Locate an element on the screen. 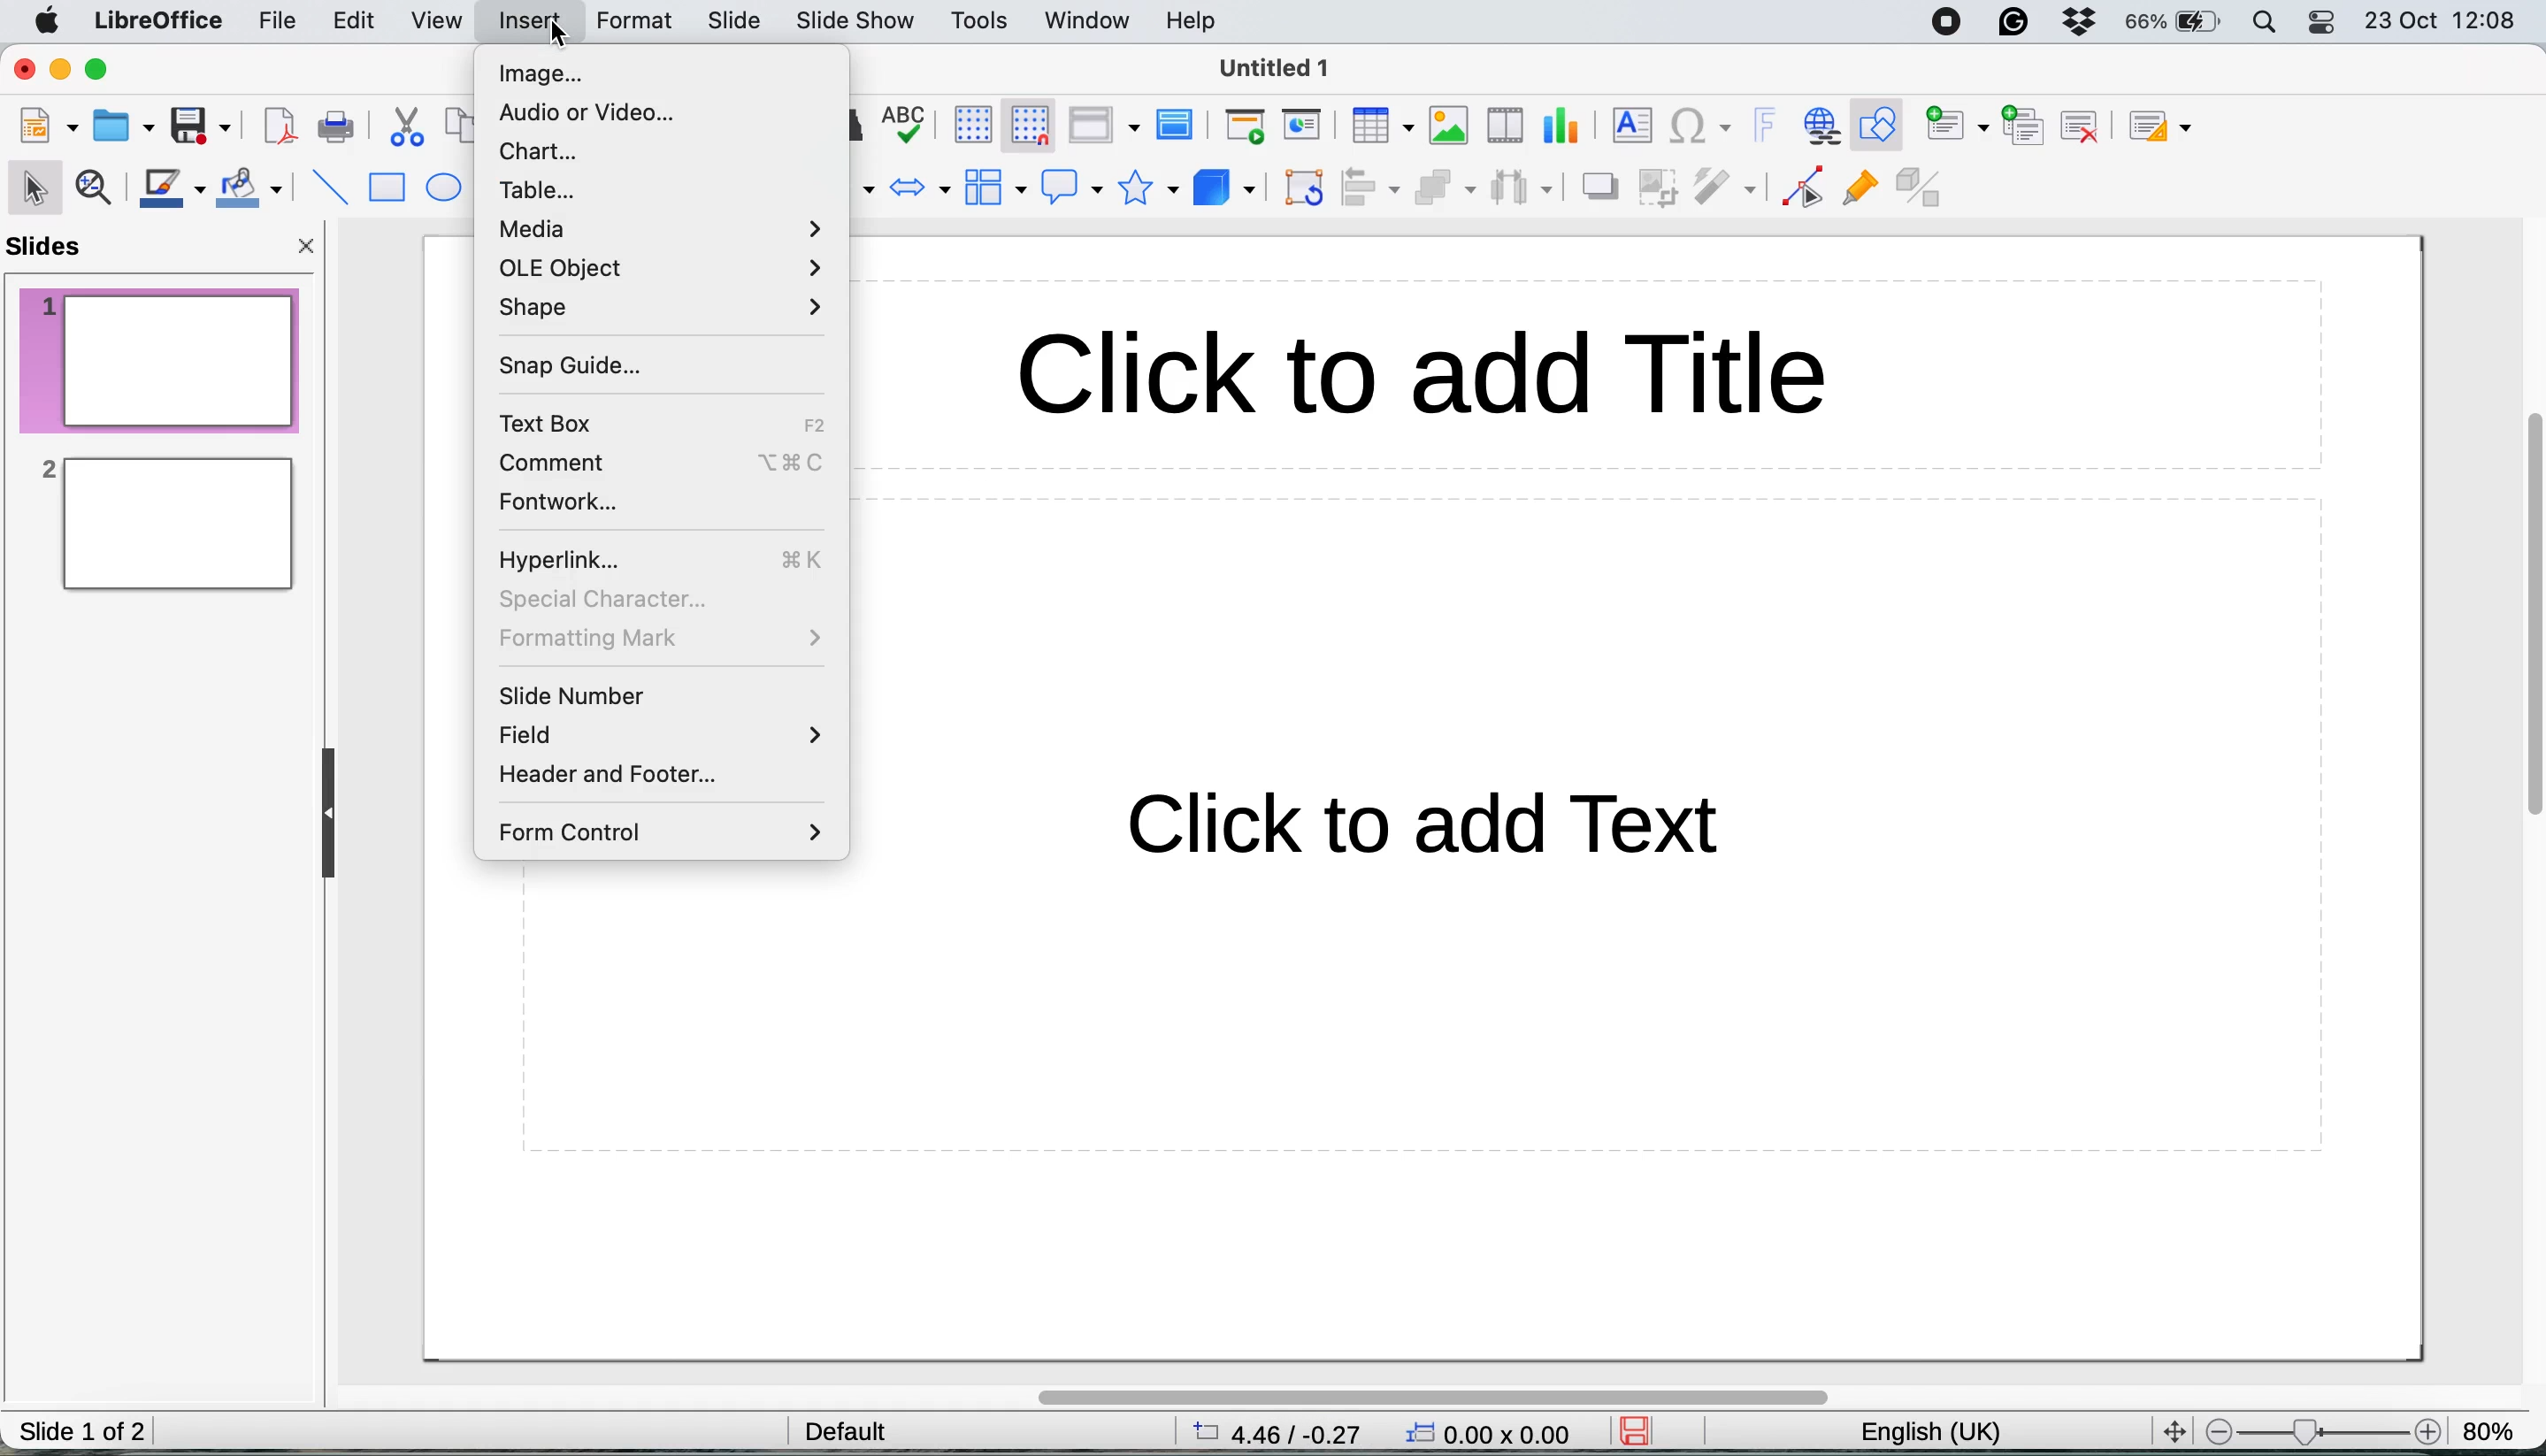 The width and height of the screenshot is (2546, 1456). formatting mark is located at coordinates (661, 640).